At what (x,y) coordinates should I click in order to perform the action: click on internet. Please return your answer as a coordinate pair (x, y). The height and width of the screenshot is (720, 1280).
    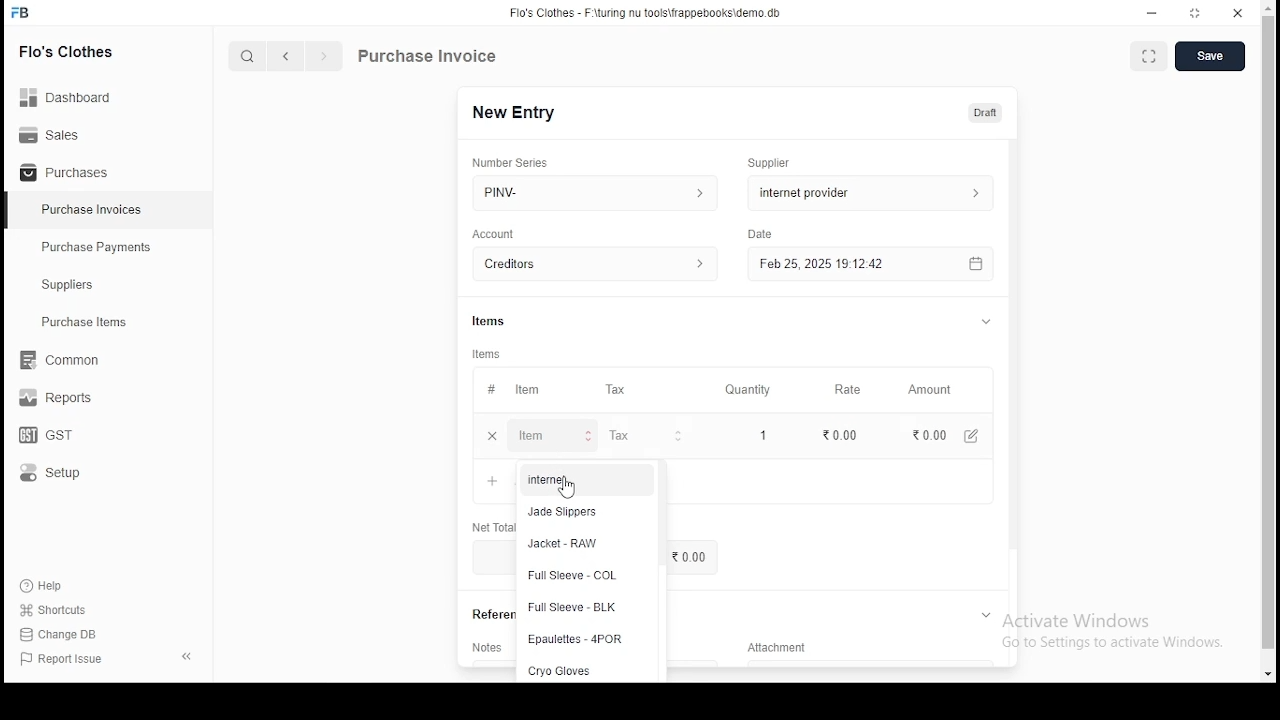
    Looking at the image, I should click on (549, 479).